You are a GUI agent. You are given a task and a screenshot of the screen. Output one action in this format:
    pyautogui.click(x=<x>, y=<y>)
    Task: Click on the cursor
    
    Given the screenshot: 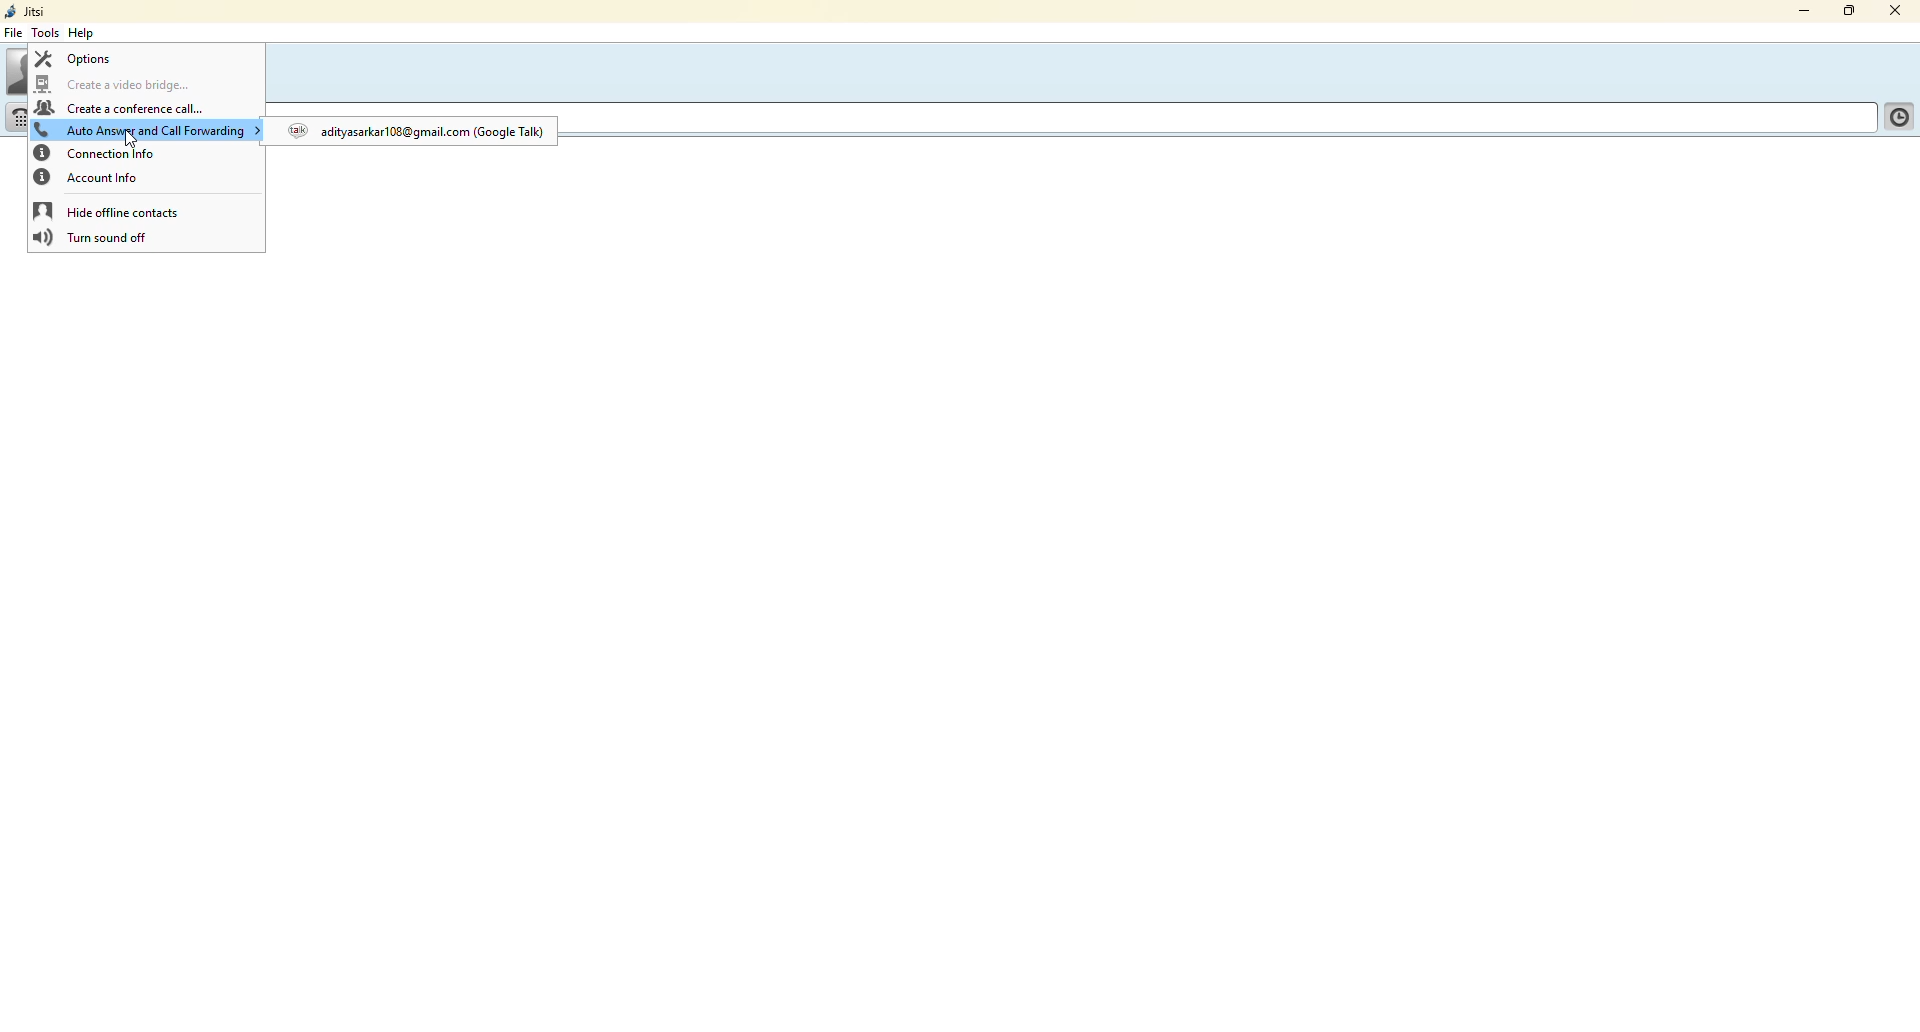 What is the action you would take?
    pyautogui.click(x=126, y=137)
    